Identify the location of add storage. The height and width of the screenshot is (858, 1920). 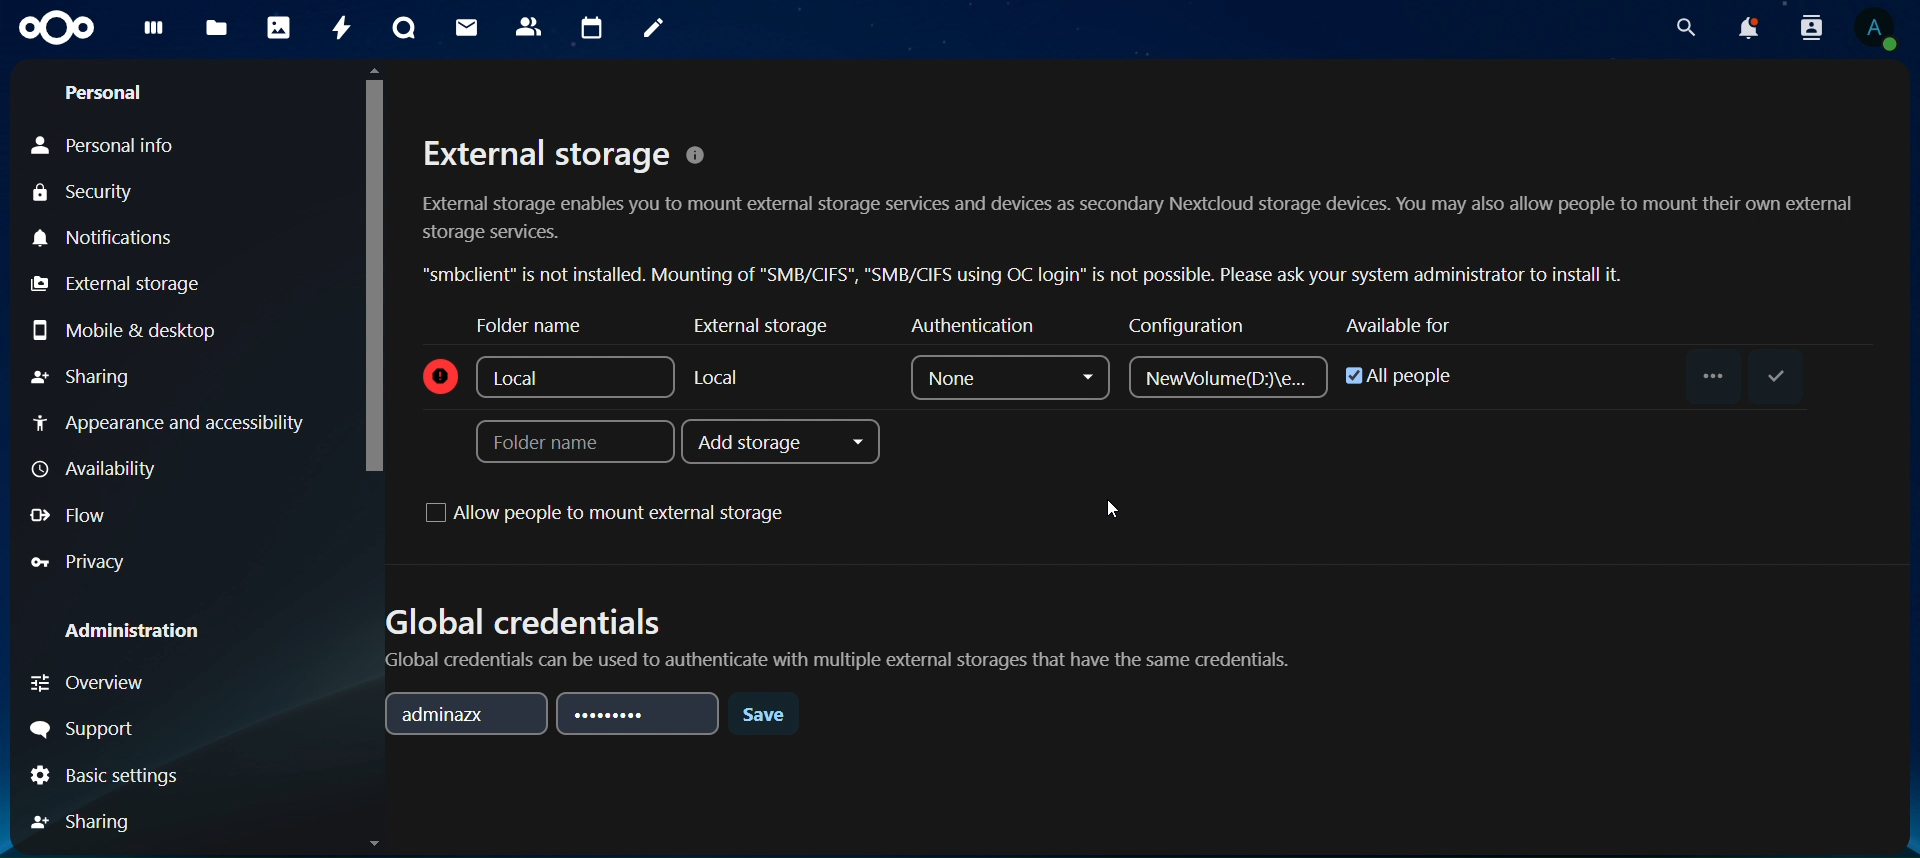
(781, 444).